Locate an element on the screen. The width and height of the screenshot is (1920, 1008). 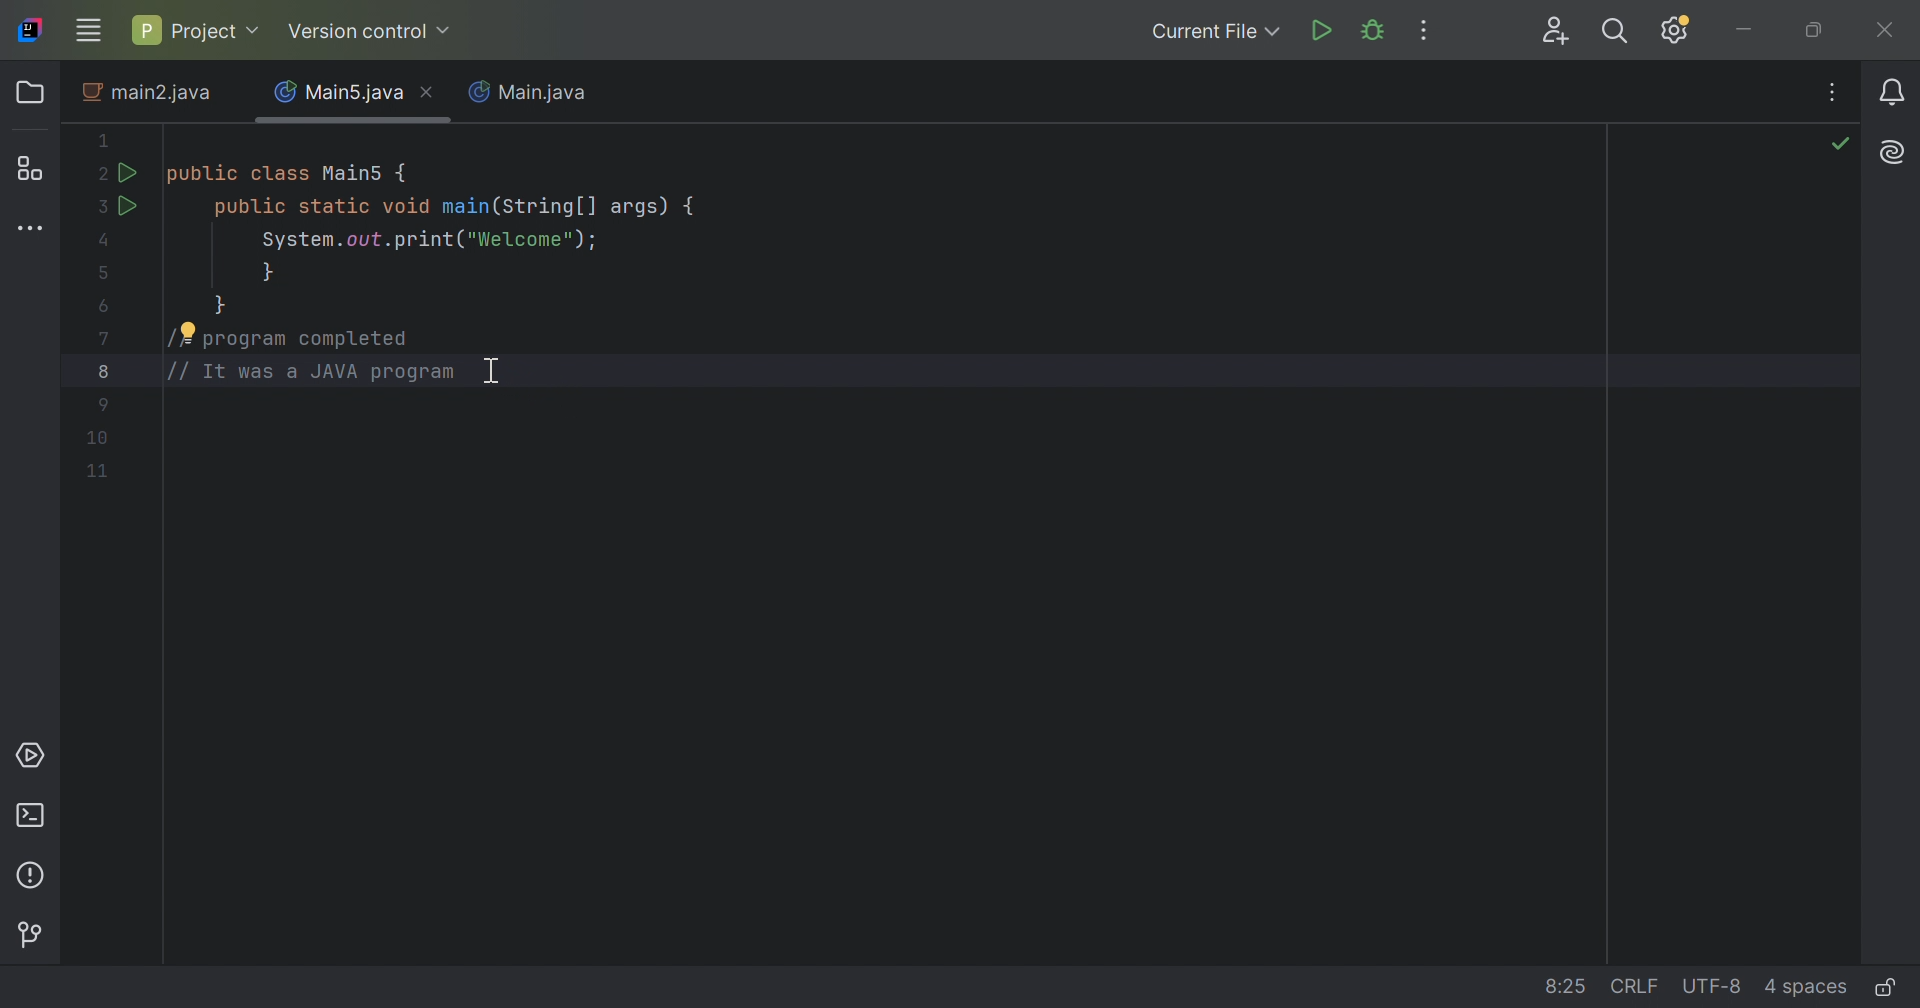
This java code defines a main class with a main method. IT prints "Welcome" to the console. is located at coordinates (396, 258).